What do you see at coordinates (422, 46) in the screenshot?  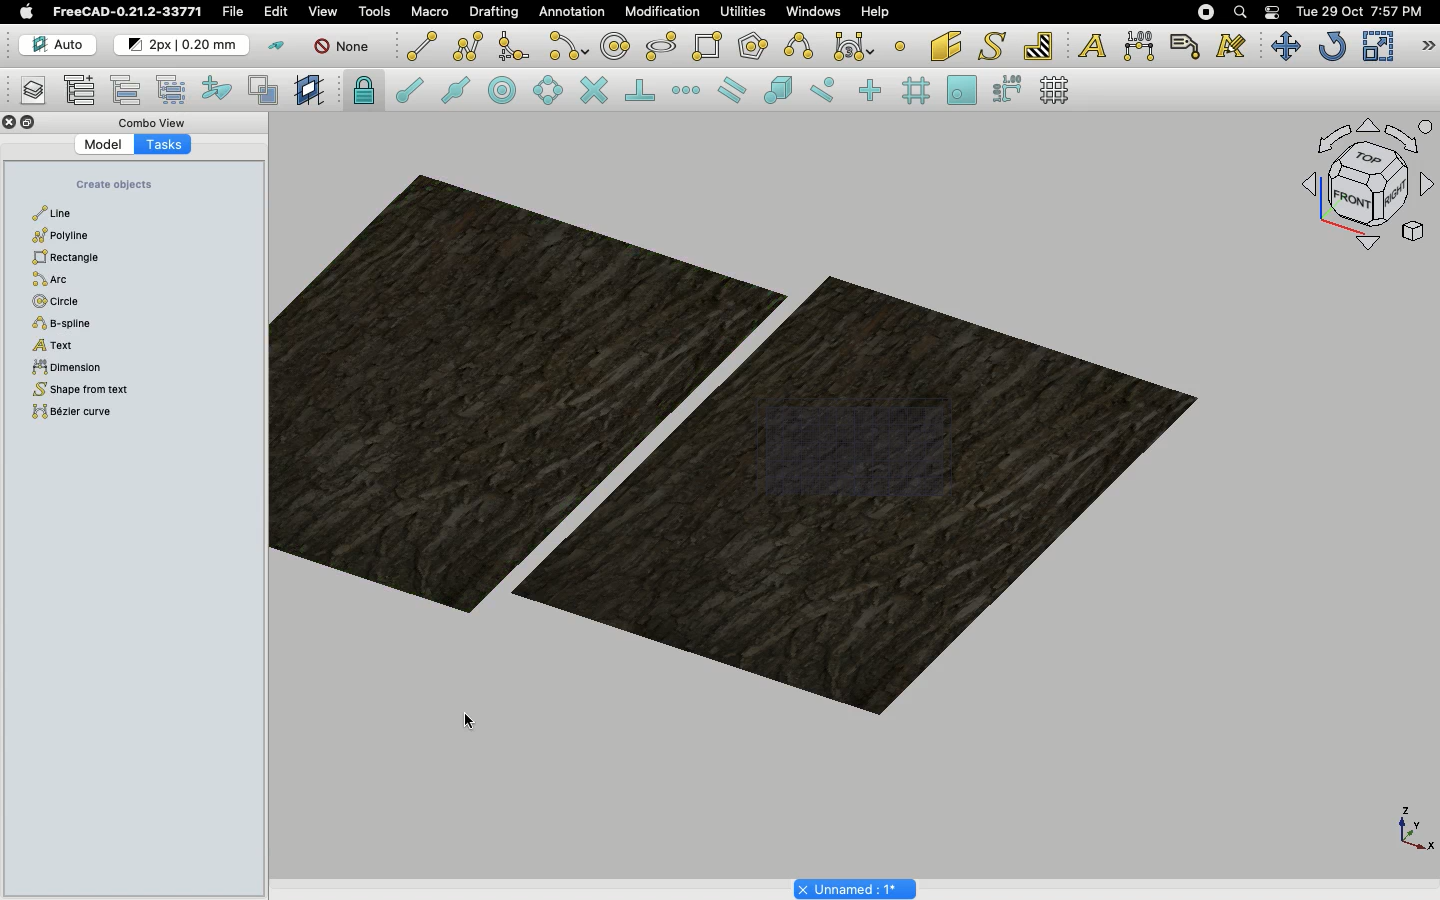 I see `Line` at bounding box center [422, 46].